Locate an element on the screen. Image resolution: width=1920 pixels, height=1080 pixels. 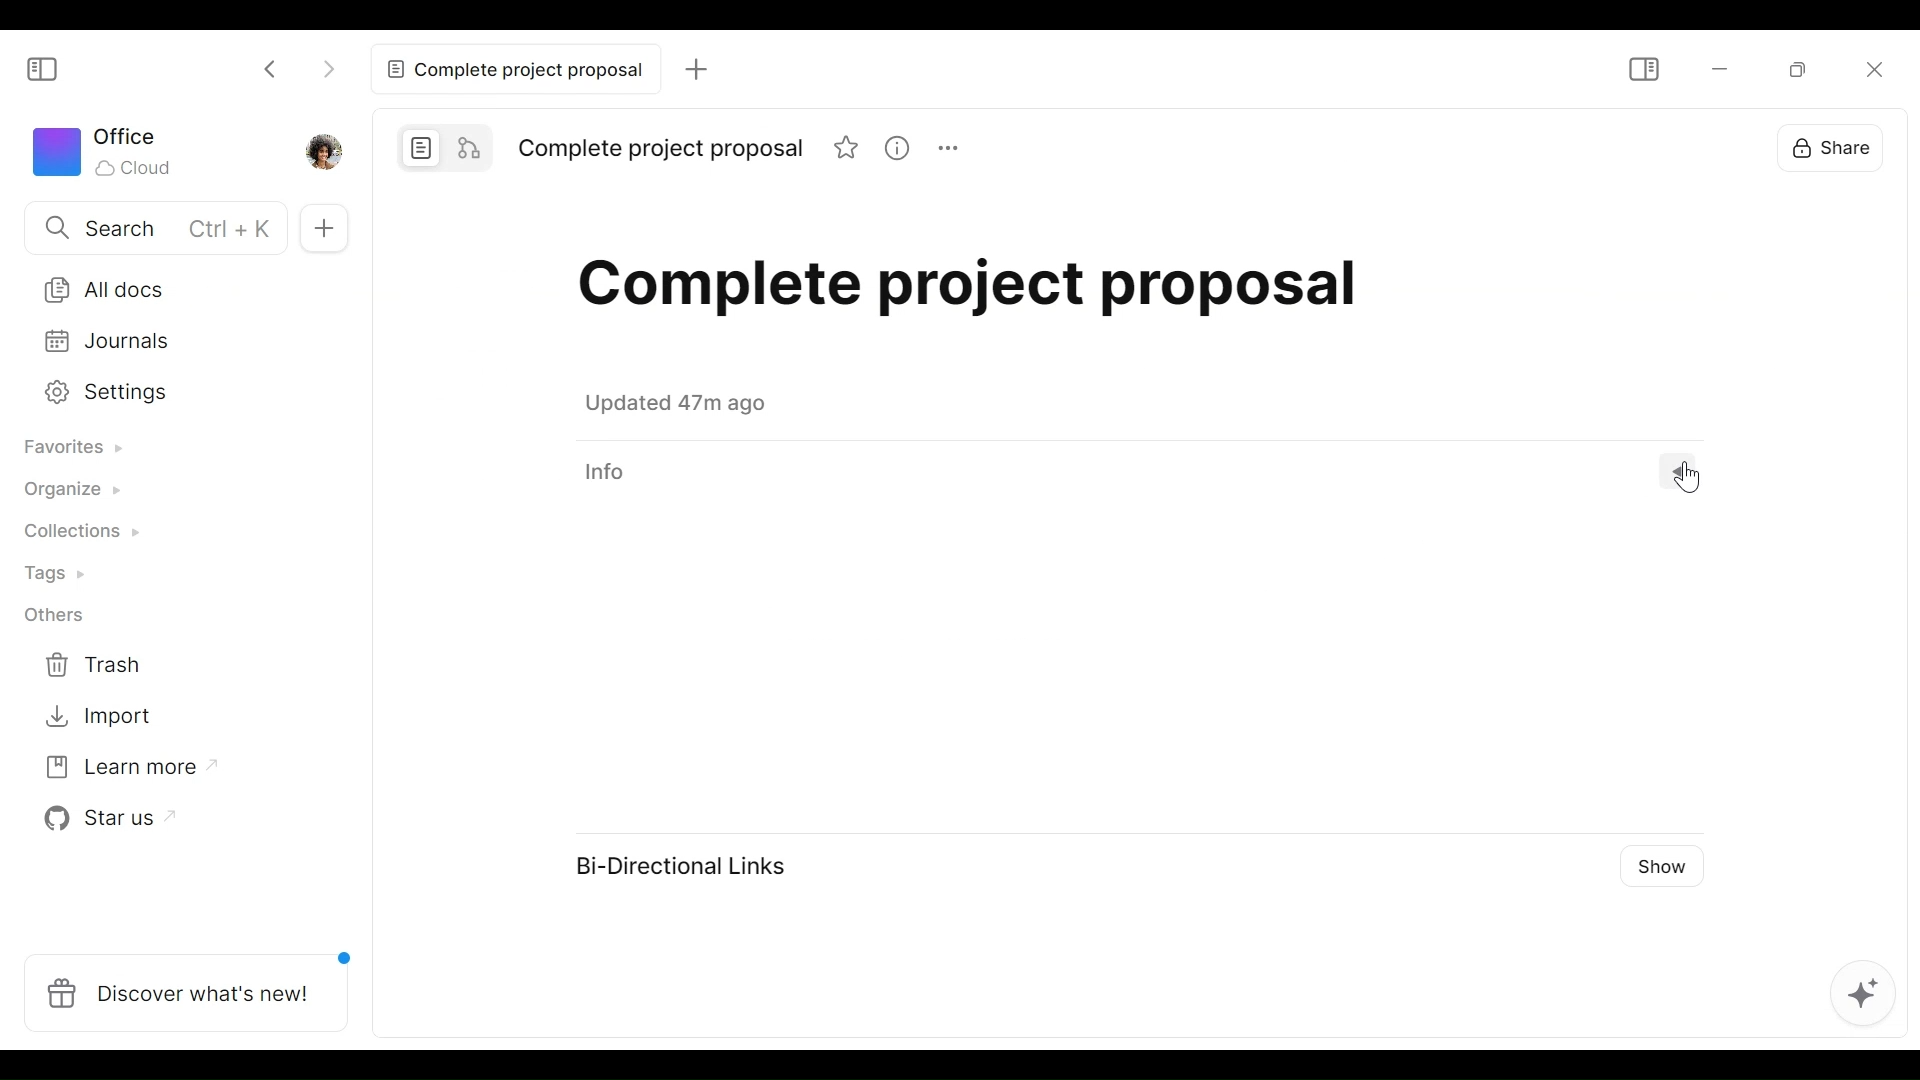
Show/Hide Sidebar is located at coordinates (51, 70).